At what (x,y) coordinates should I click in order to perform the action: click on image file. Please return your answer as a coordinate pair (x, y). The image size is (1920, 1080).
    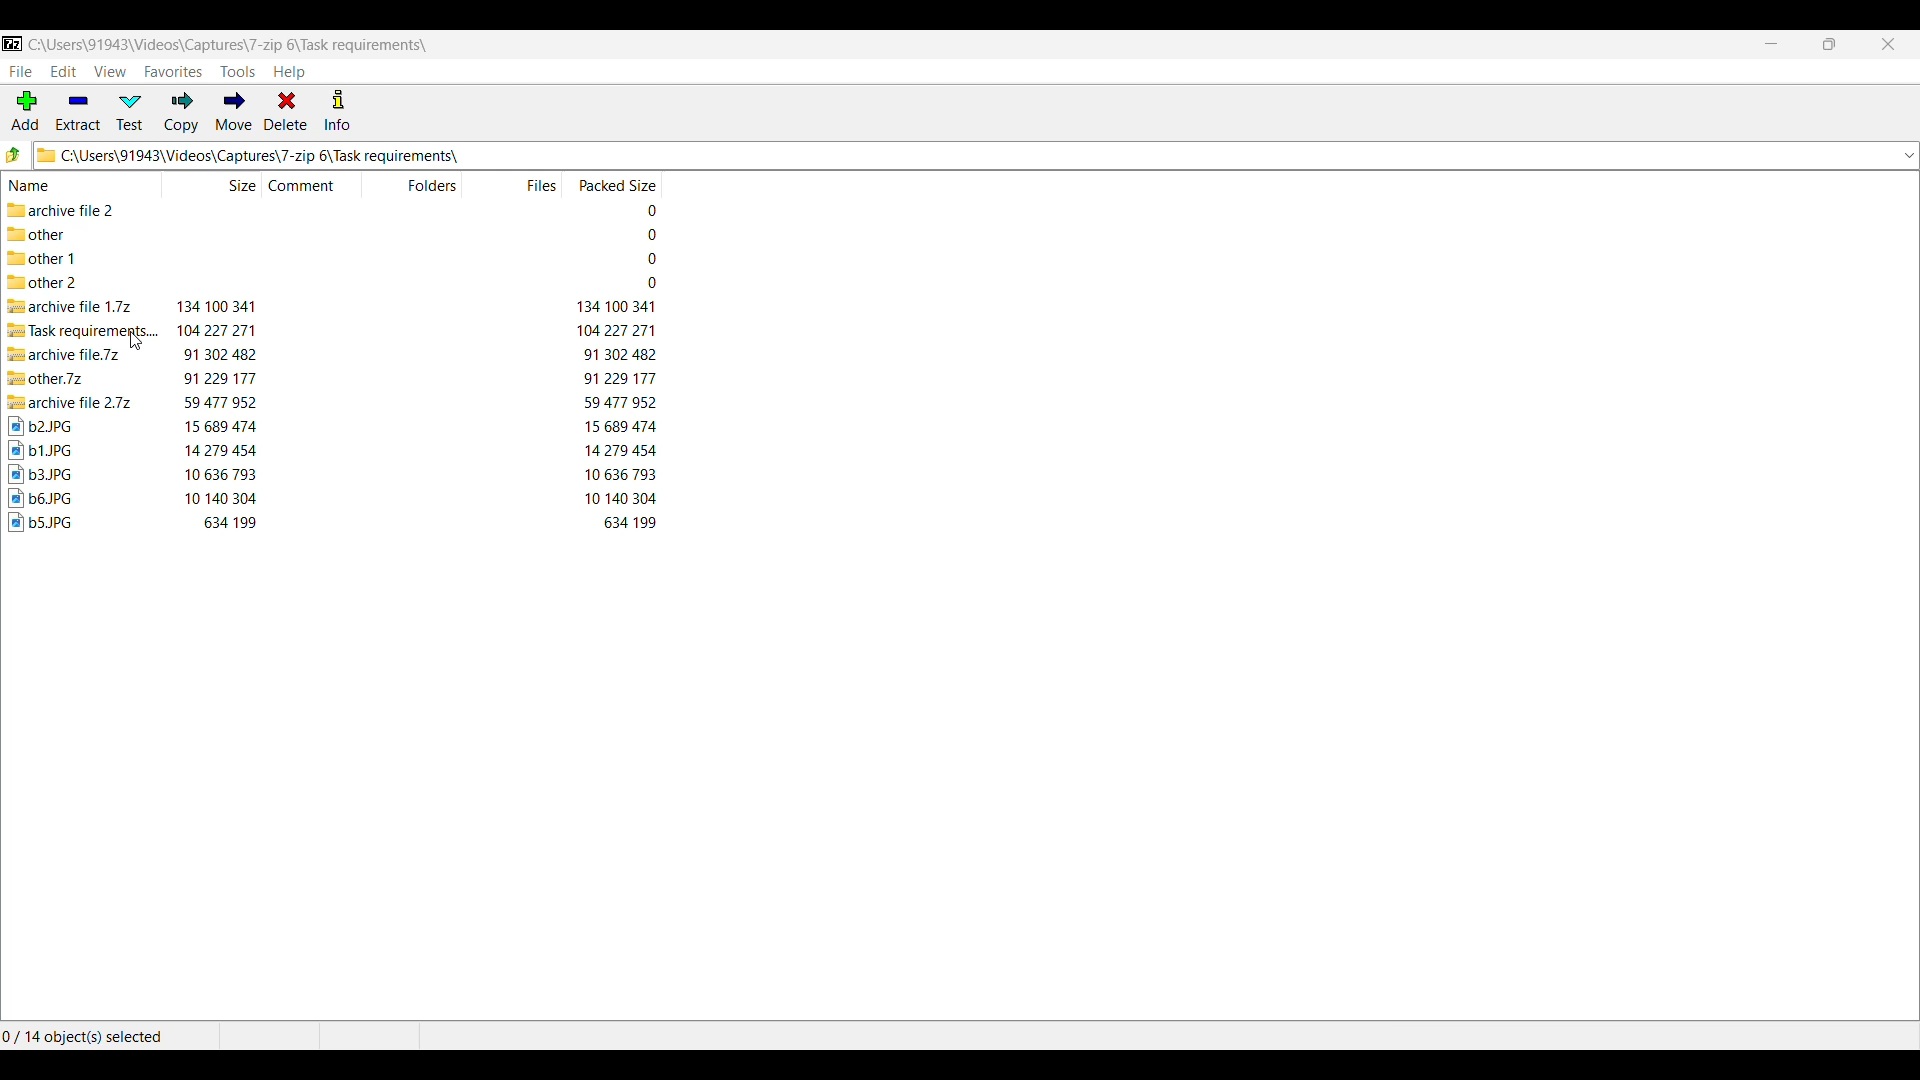
    Looking at the image, I should click on (58, 498).